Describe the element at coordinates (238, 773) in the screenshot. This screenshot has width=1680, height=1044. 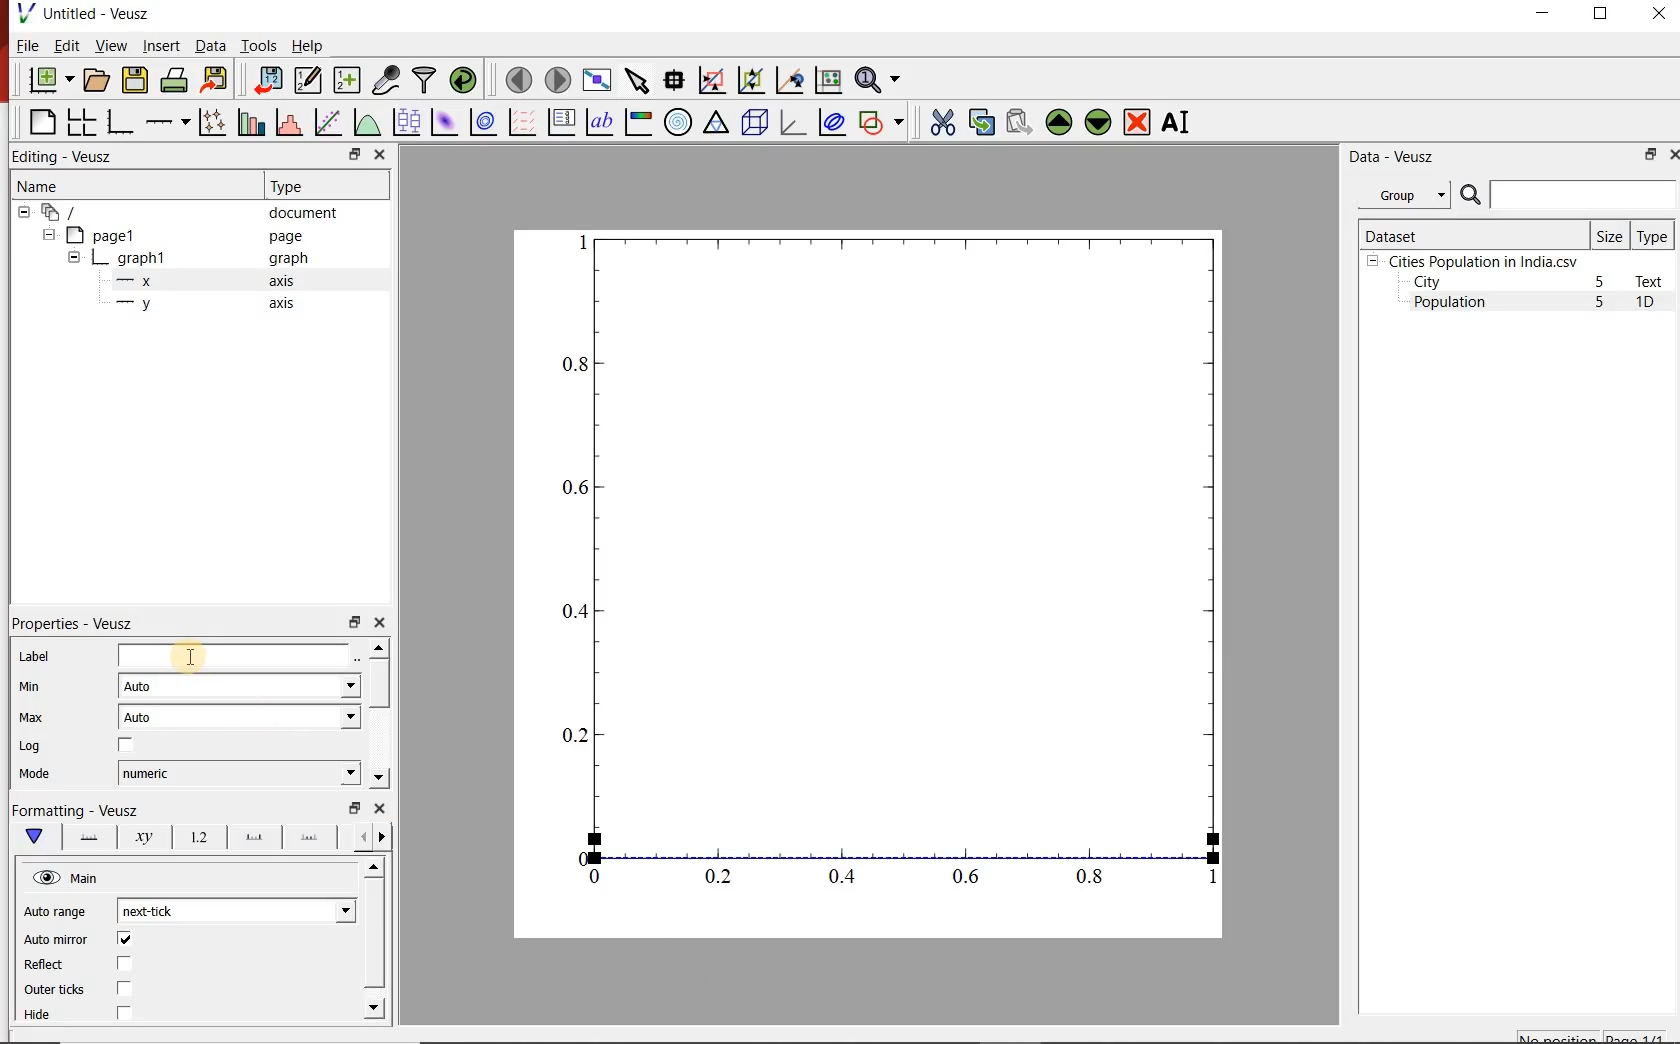
I see `numeric` at that location.